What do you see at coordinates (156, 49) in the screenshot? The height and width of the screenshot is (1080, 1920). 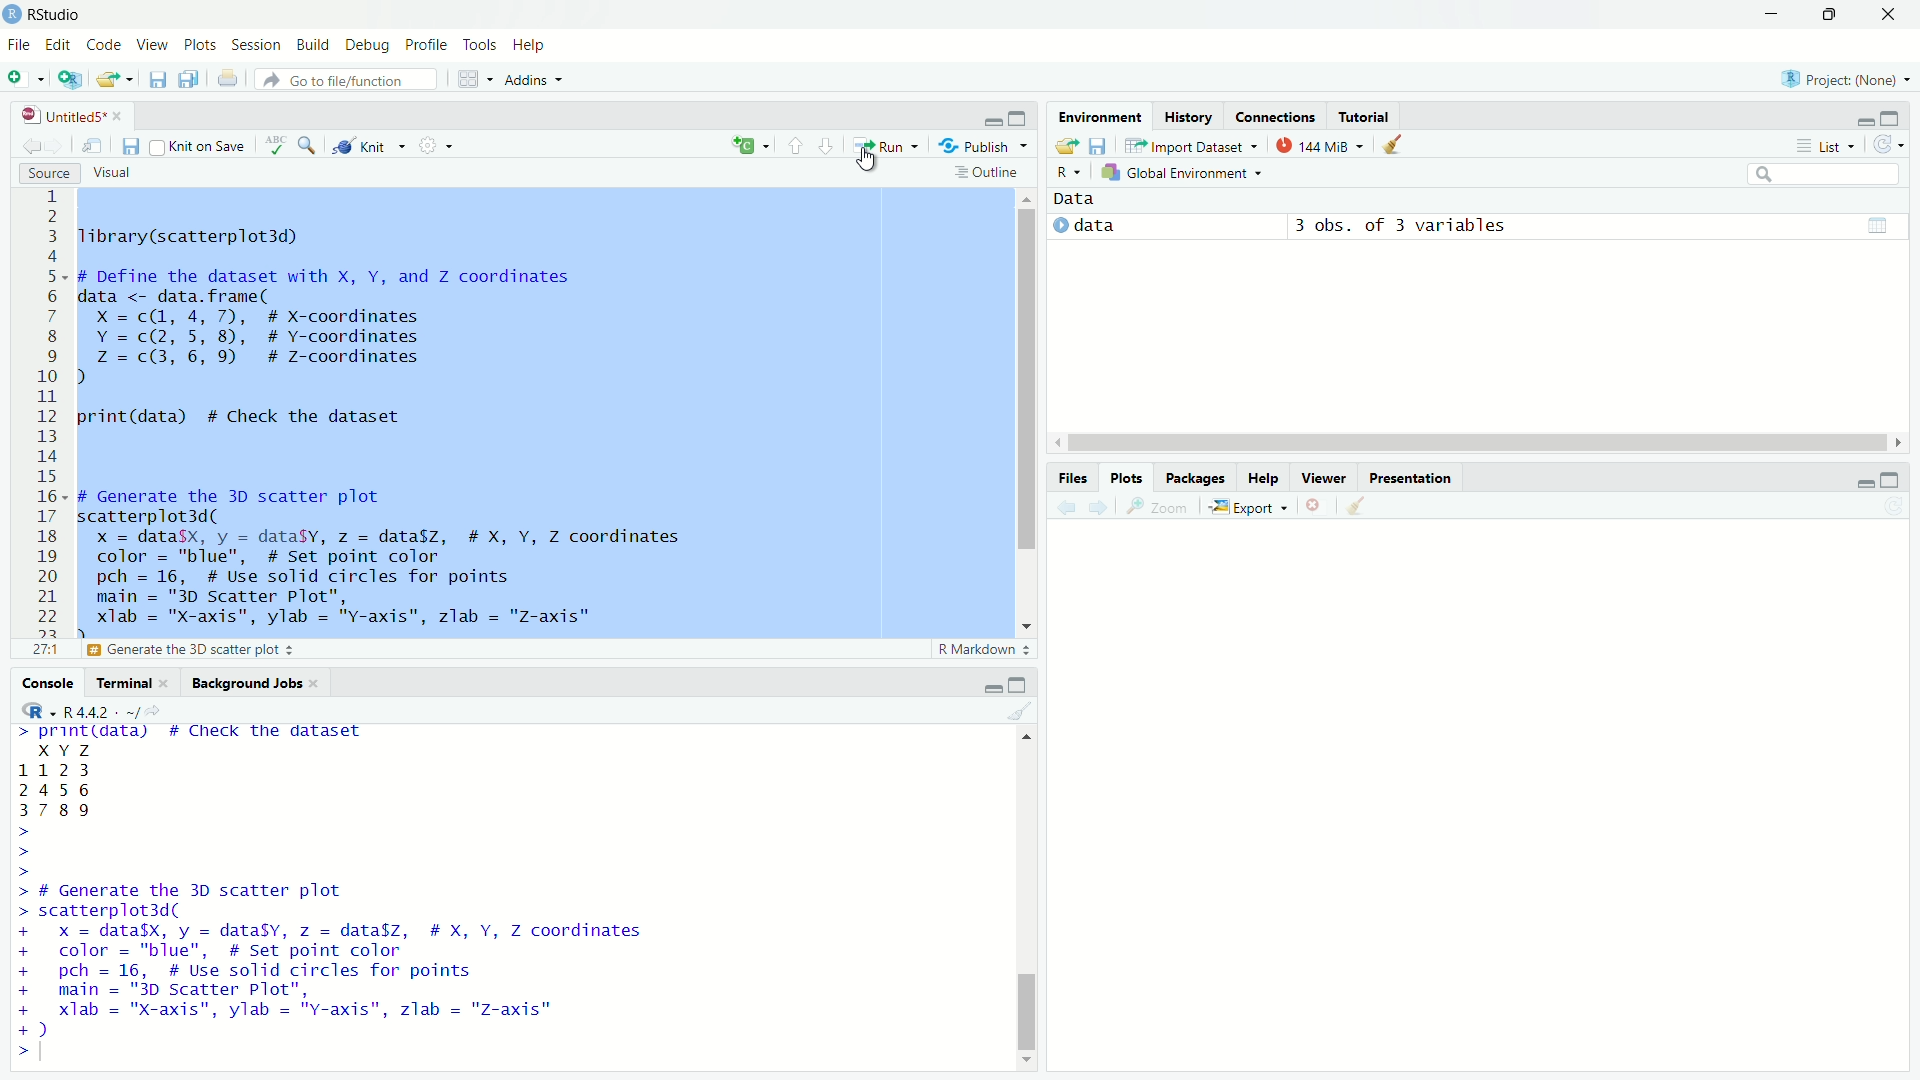 I see `view` at bounding box center [156, 49].